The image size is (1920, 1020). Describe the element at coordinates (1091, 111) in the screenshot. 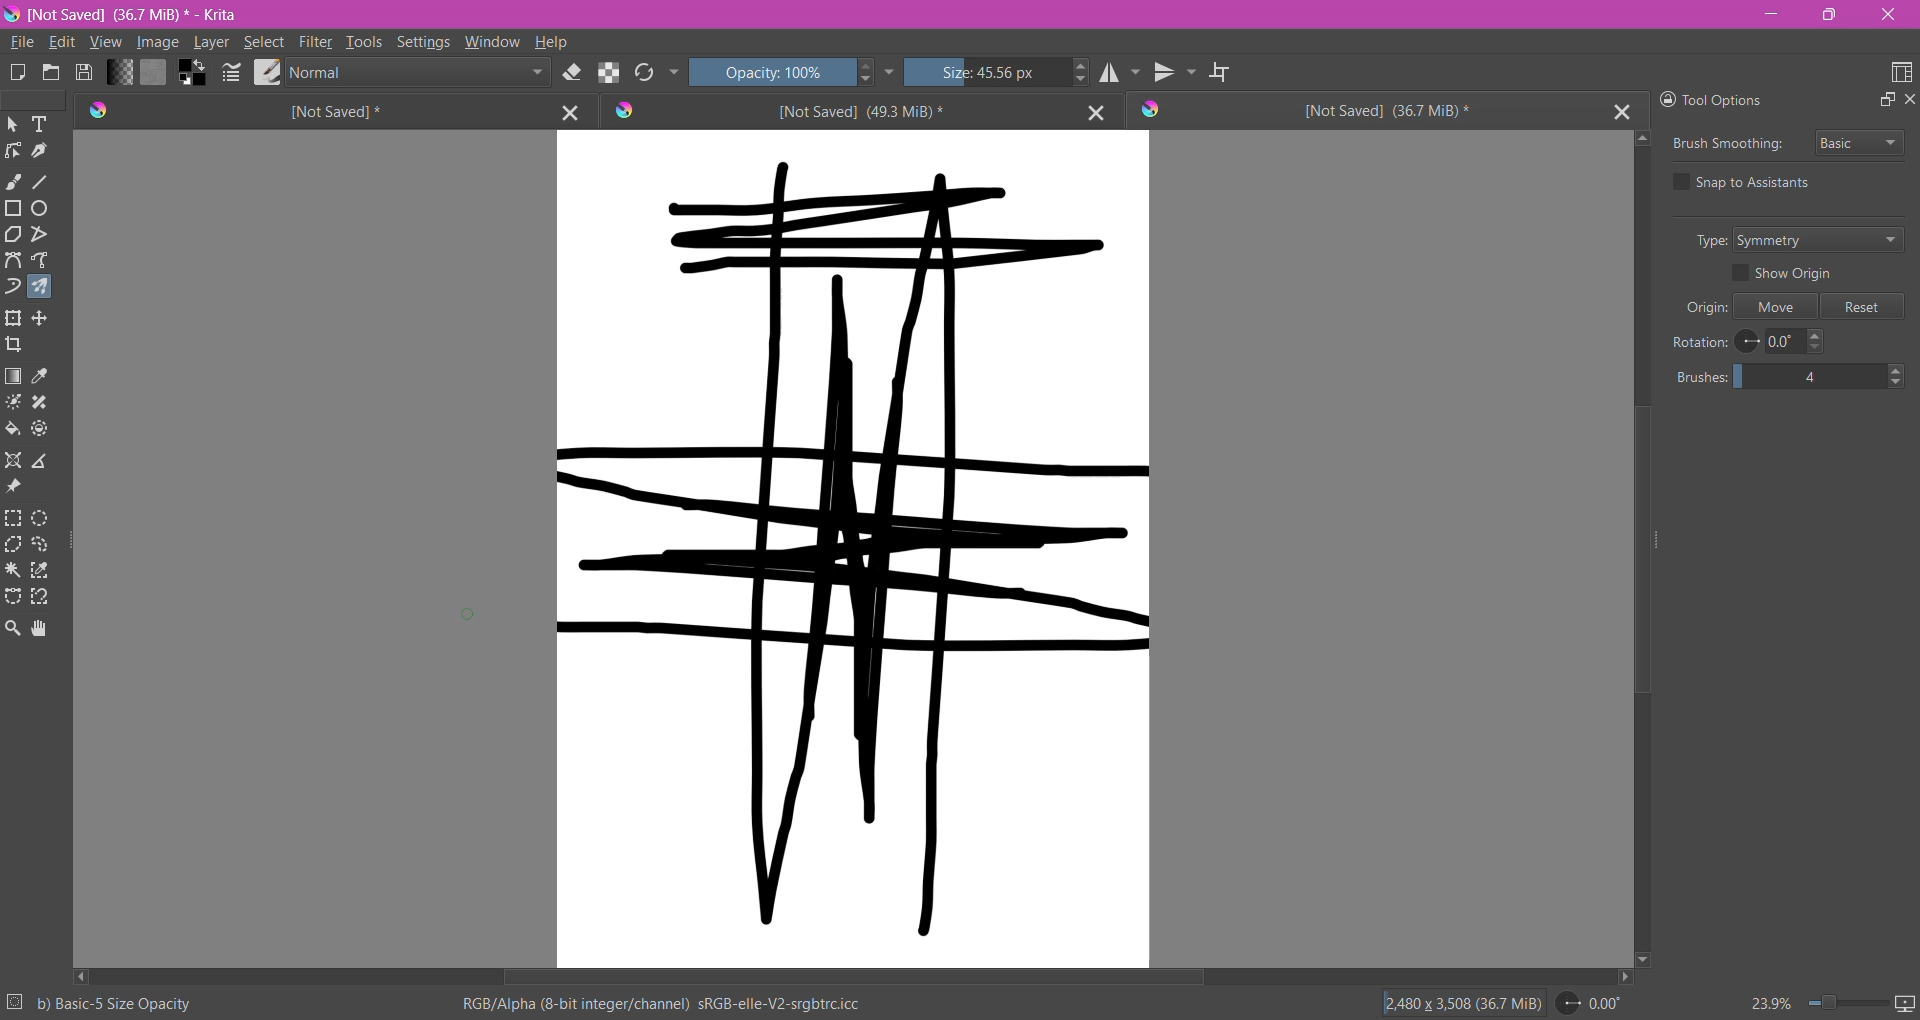

I see `Close Tab` at that location.